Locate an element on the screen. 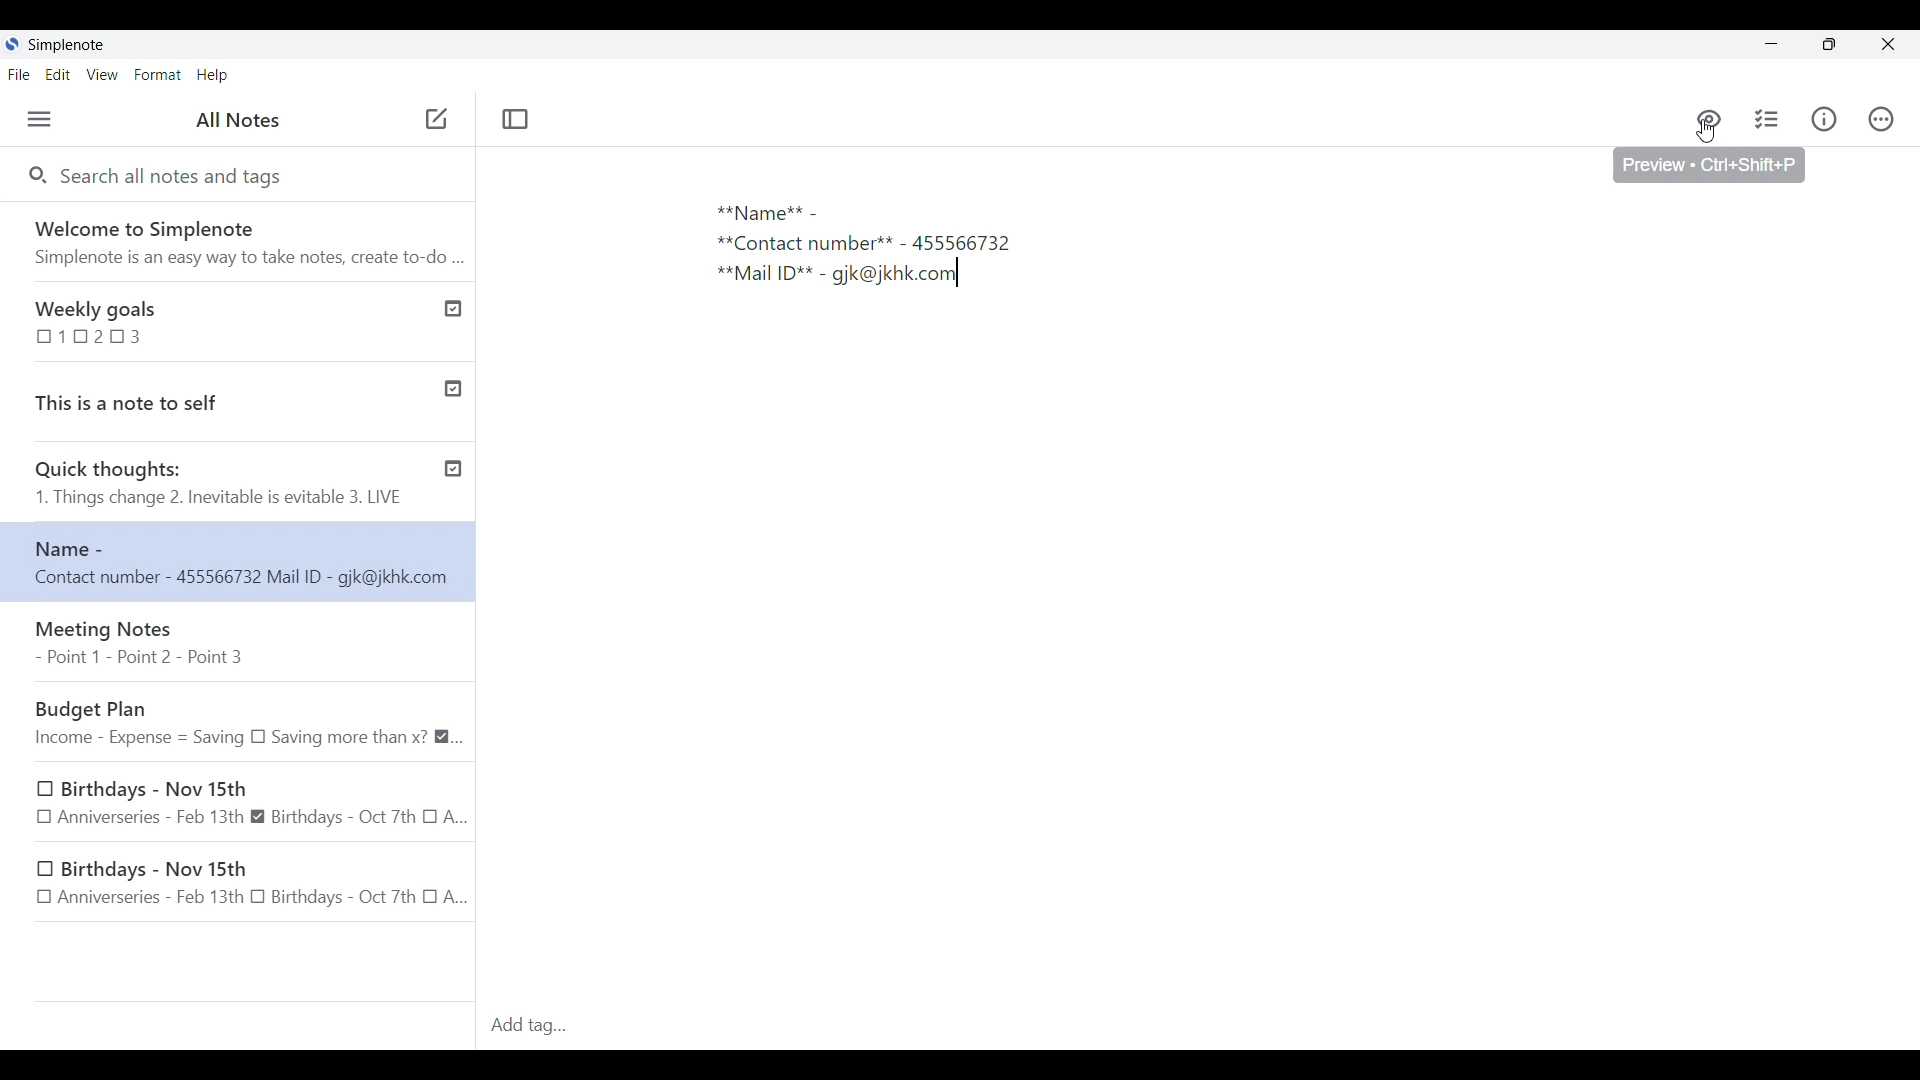  Insert checklist is located at coordinates (1768, 119).